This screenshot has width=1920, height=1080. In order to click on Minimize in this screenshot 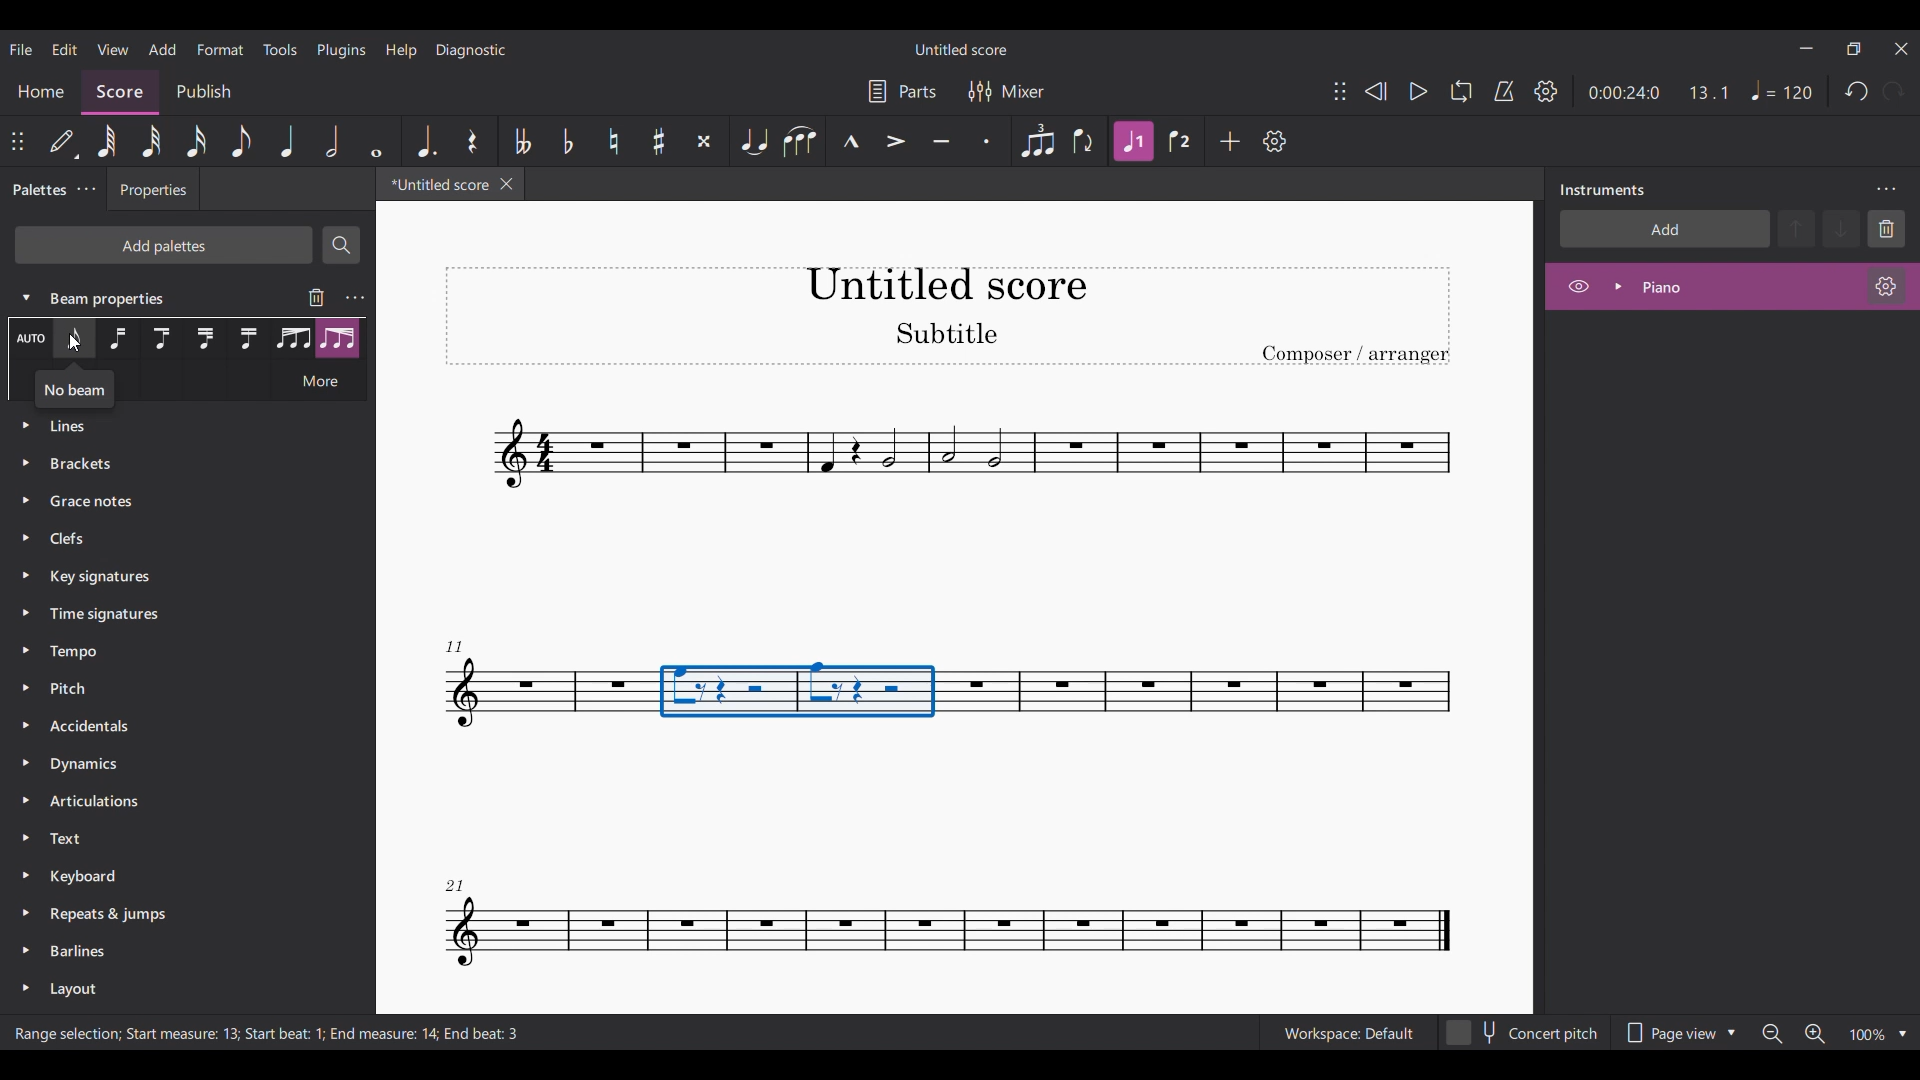, I will do `click(1807, 48)`.